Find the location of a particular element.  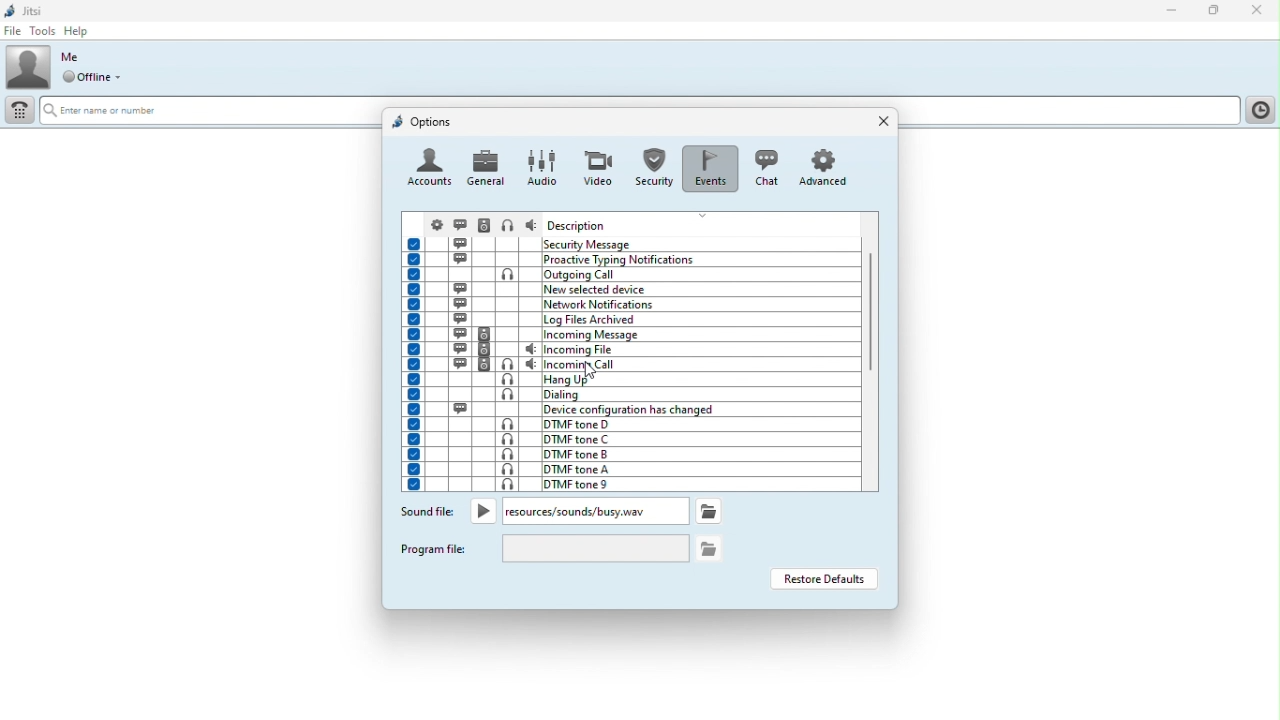

File is located at coordinates (12, 31).